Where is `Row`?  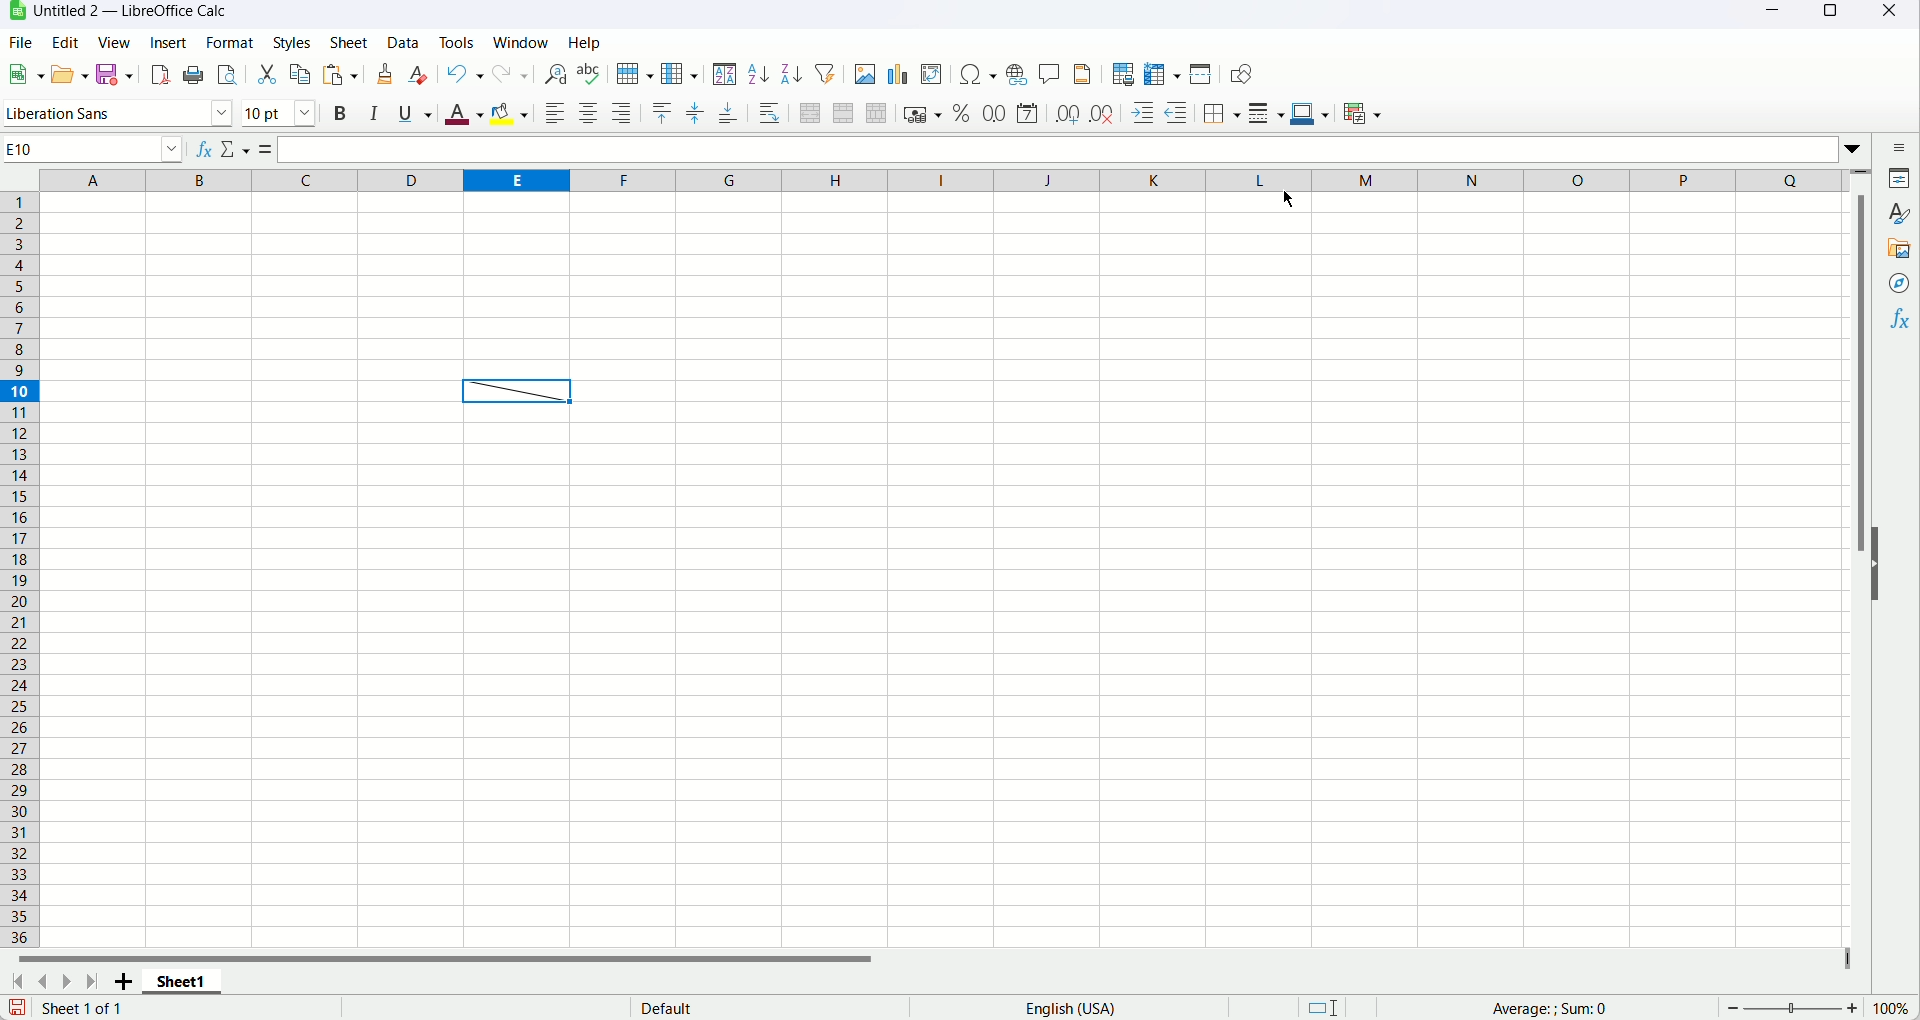 Row is located at coordinates (633, 72).